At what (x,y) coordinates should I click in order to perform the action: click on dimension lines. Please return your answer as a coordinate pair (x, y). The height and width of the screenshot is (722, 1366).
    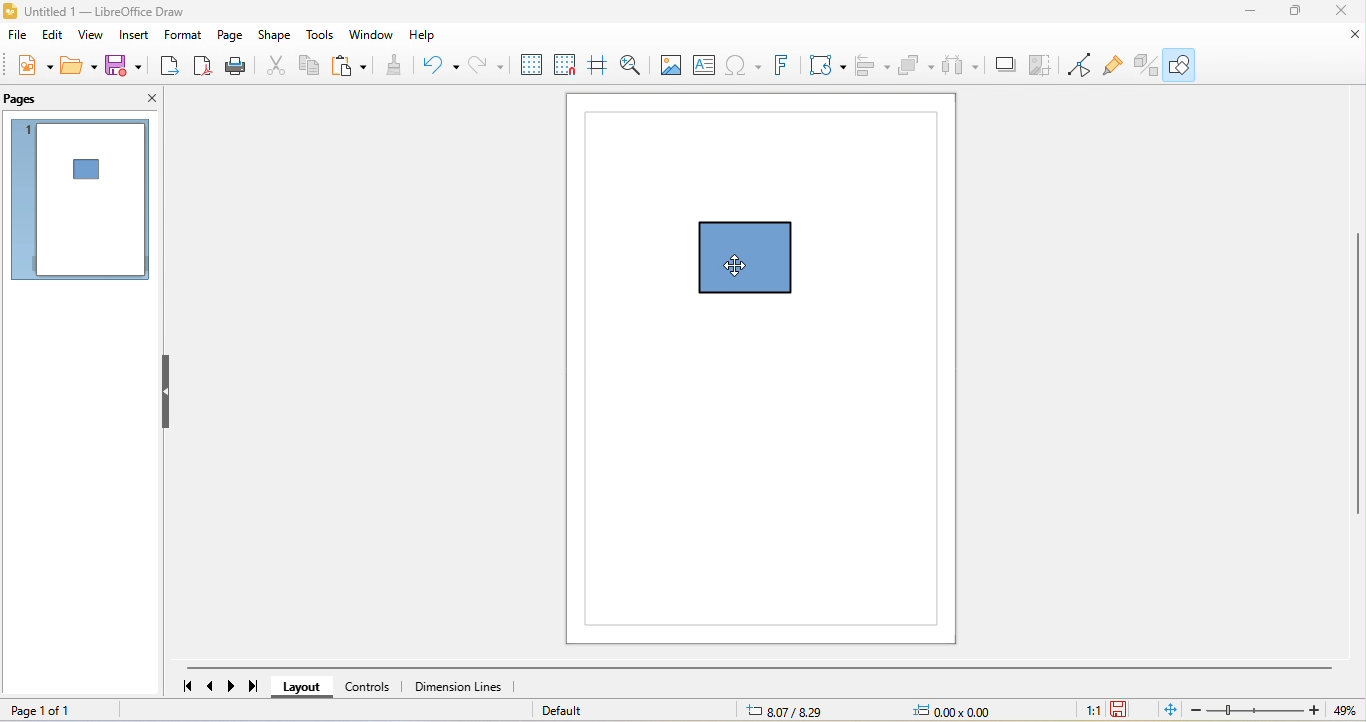
    Looking at the image, I should click on (466, 685).